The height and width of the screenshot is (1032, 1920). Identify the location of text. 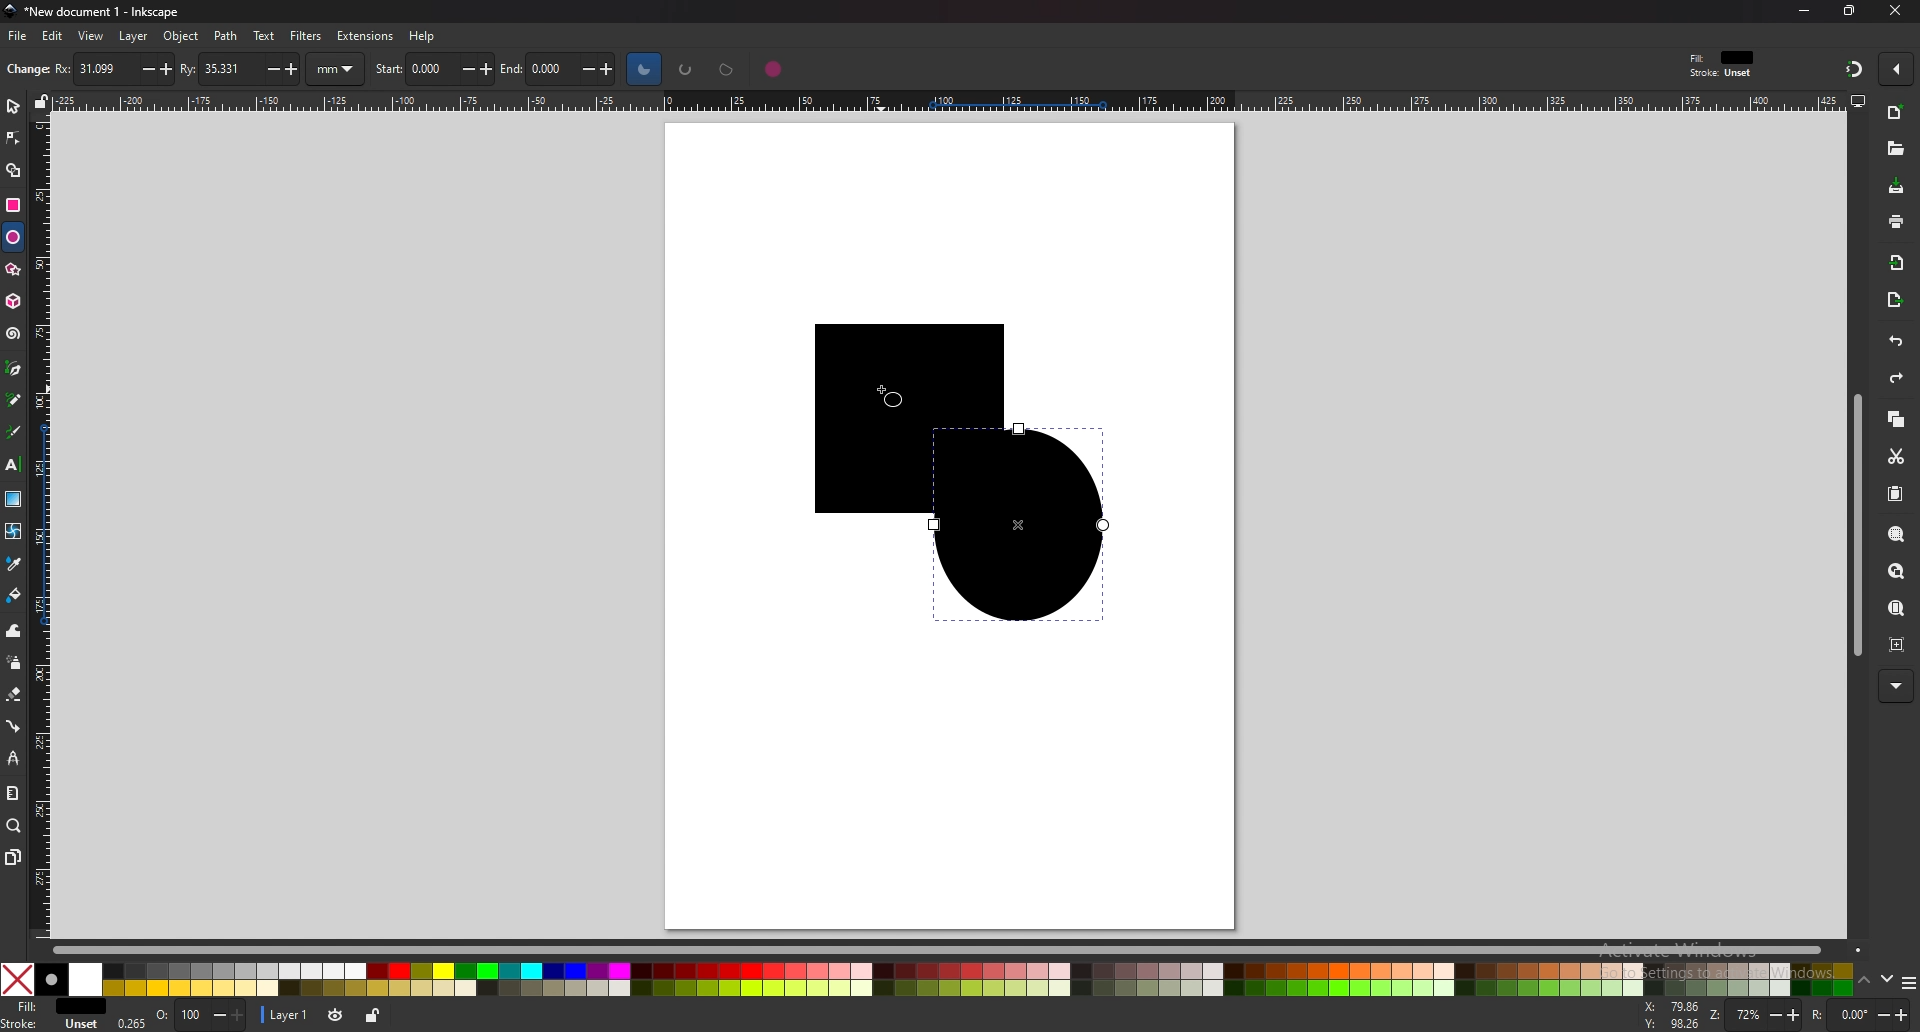
(264, 35).